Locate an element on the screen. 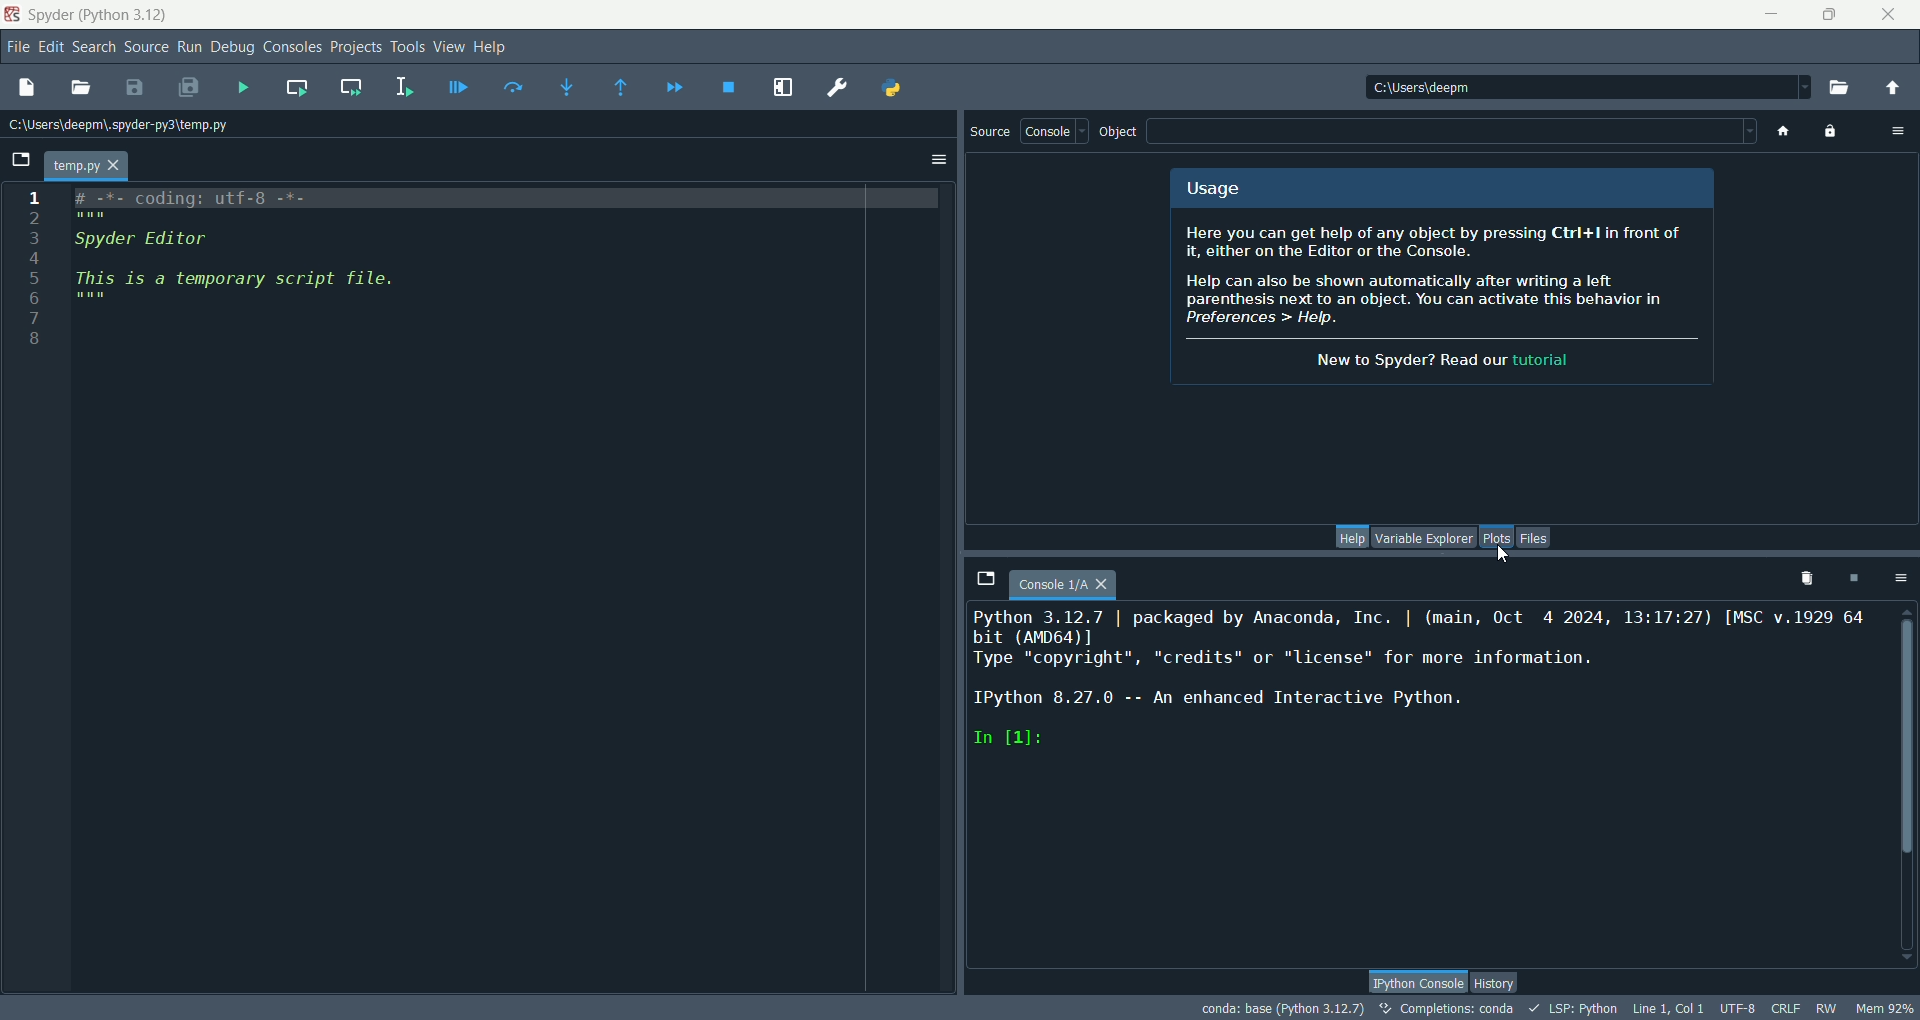 This screenshot has width=1920, height=1020. stop debugging is located at coordinates (729, 88).